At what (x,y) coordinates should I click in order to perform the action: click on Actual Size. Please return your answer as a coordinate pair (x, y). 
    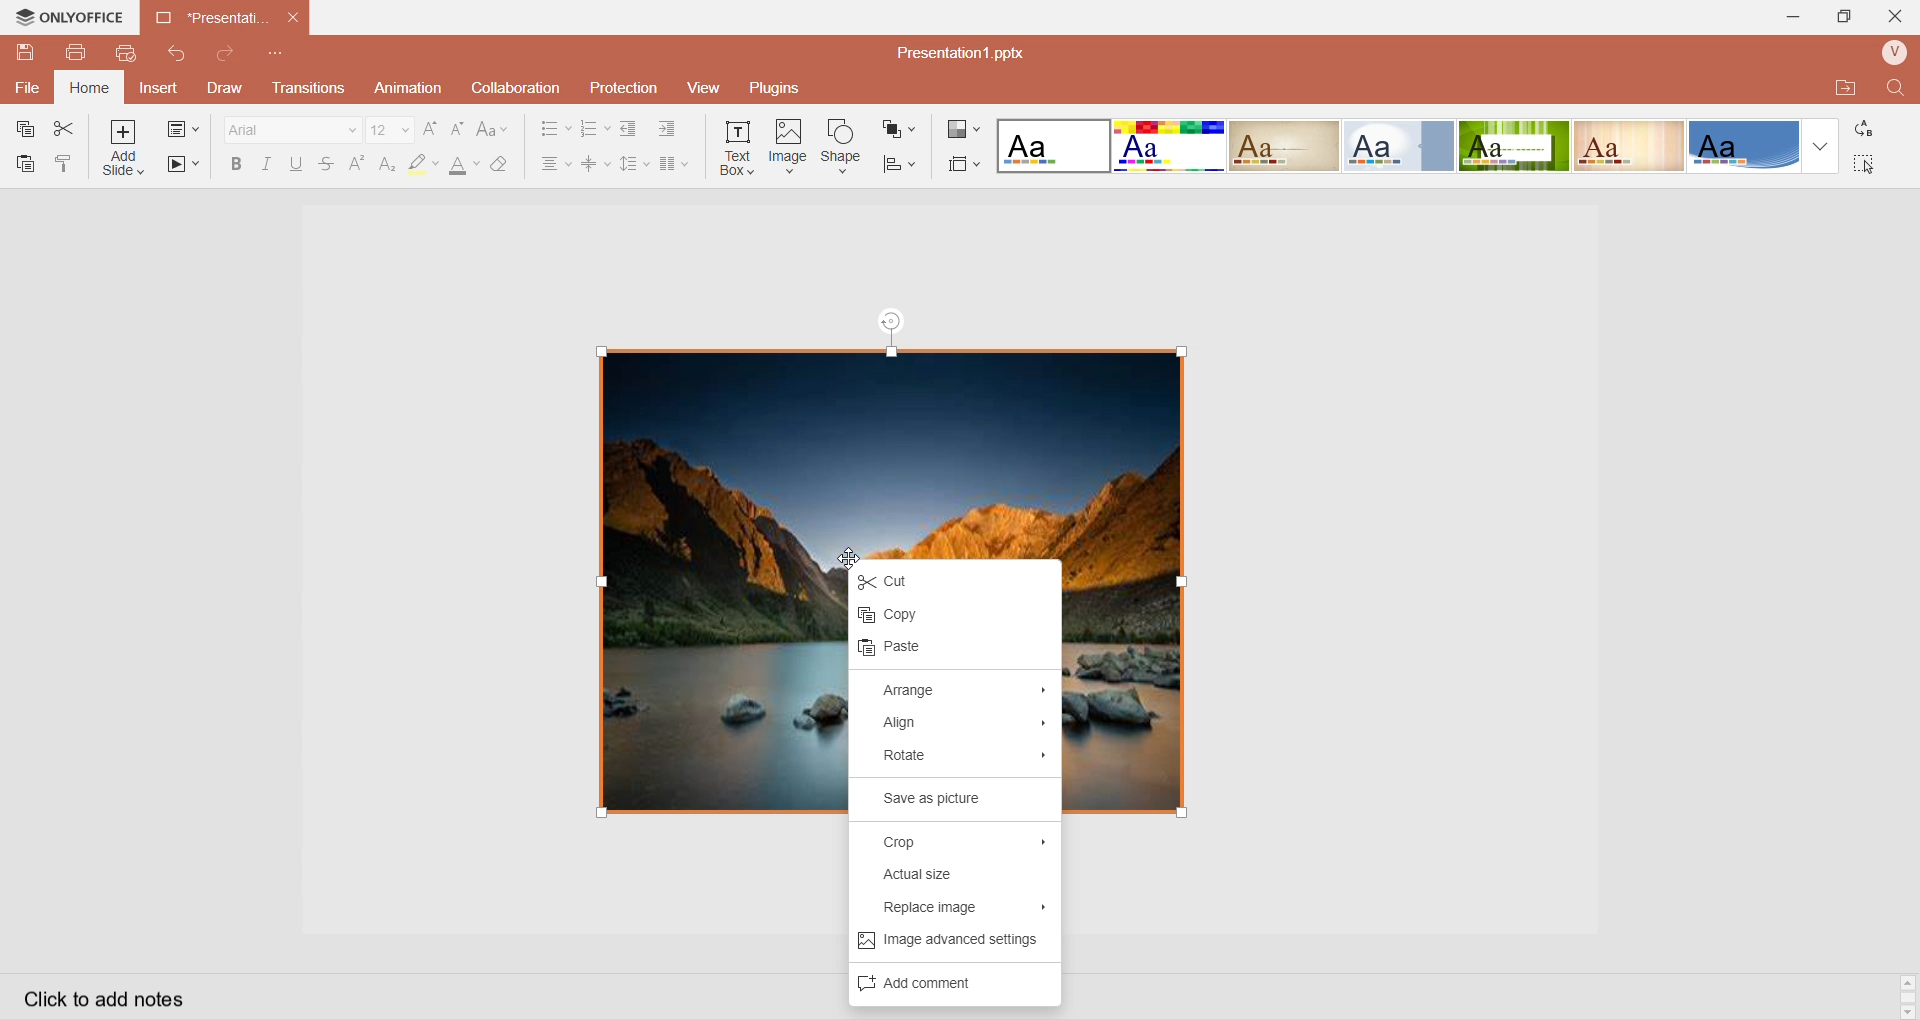
    Looking at the image, I should click on (956, 871).